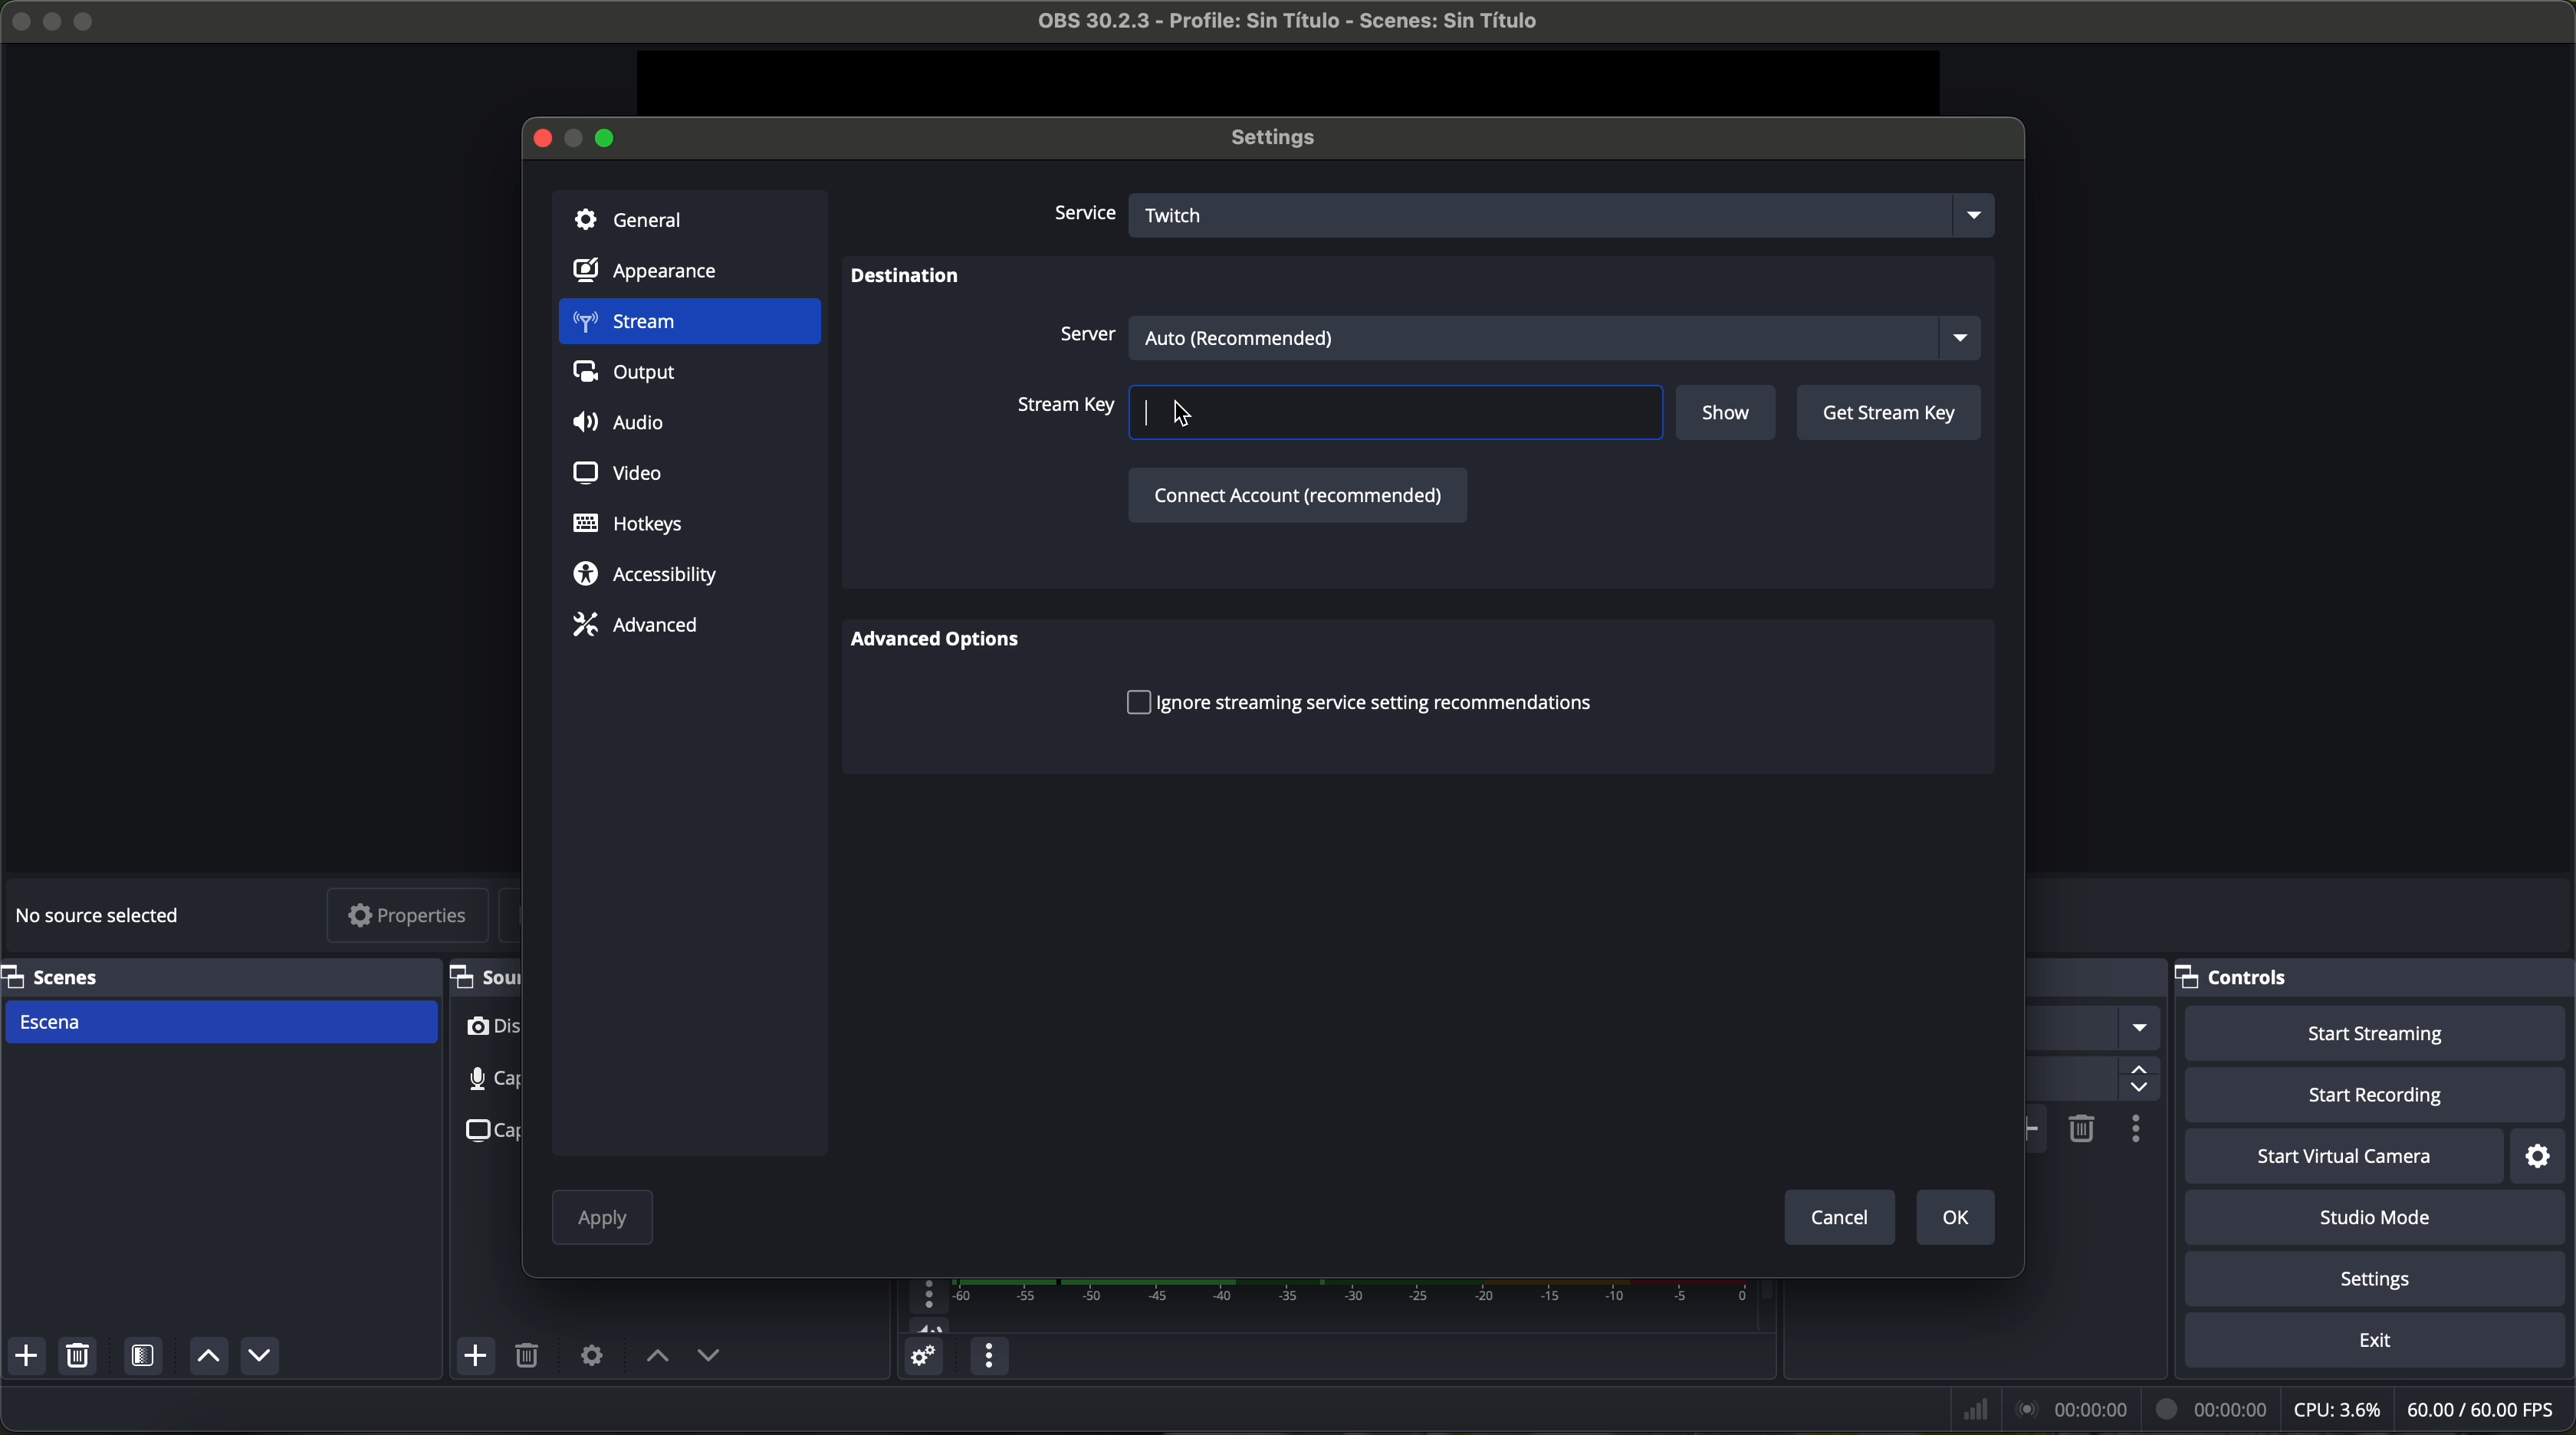 The height and width of the screenshot is (1435, 2576). What do you see at coordinates (105, 912) in the screenshot?
I see `no source selected` at bounding box center [105, 912].